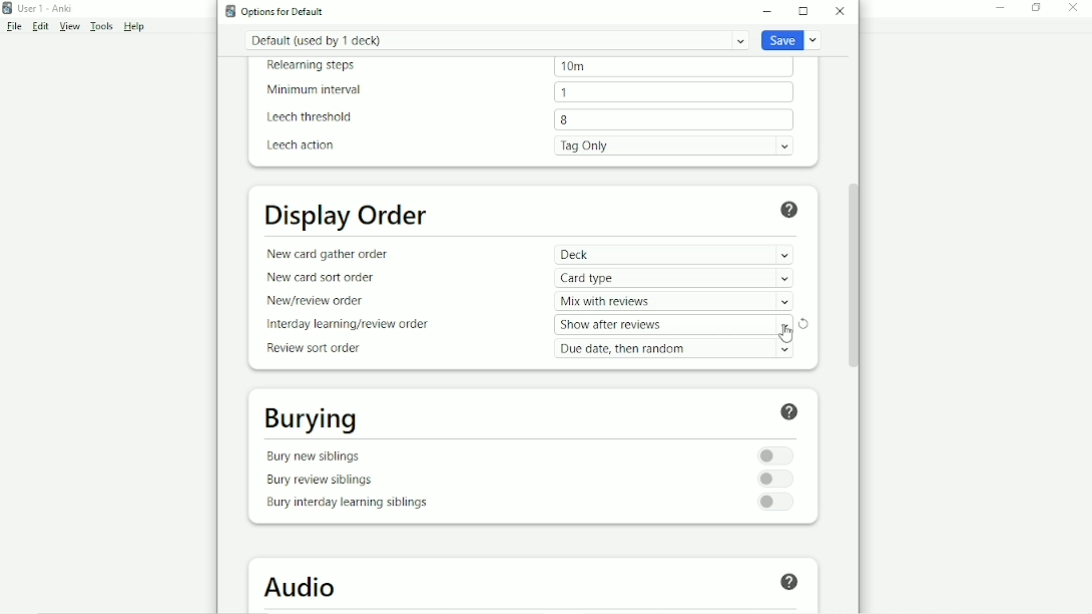 Image resolution: width=1092 pixels, height=614 pixels. What do you see at coordinates (497, 40) in the screenshot?
I see `Default (used by 1 deck)` at bounding box center [497, 40].